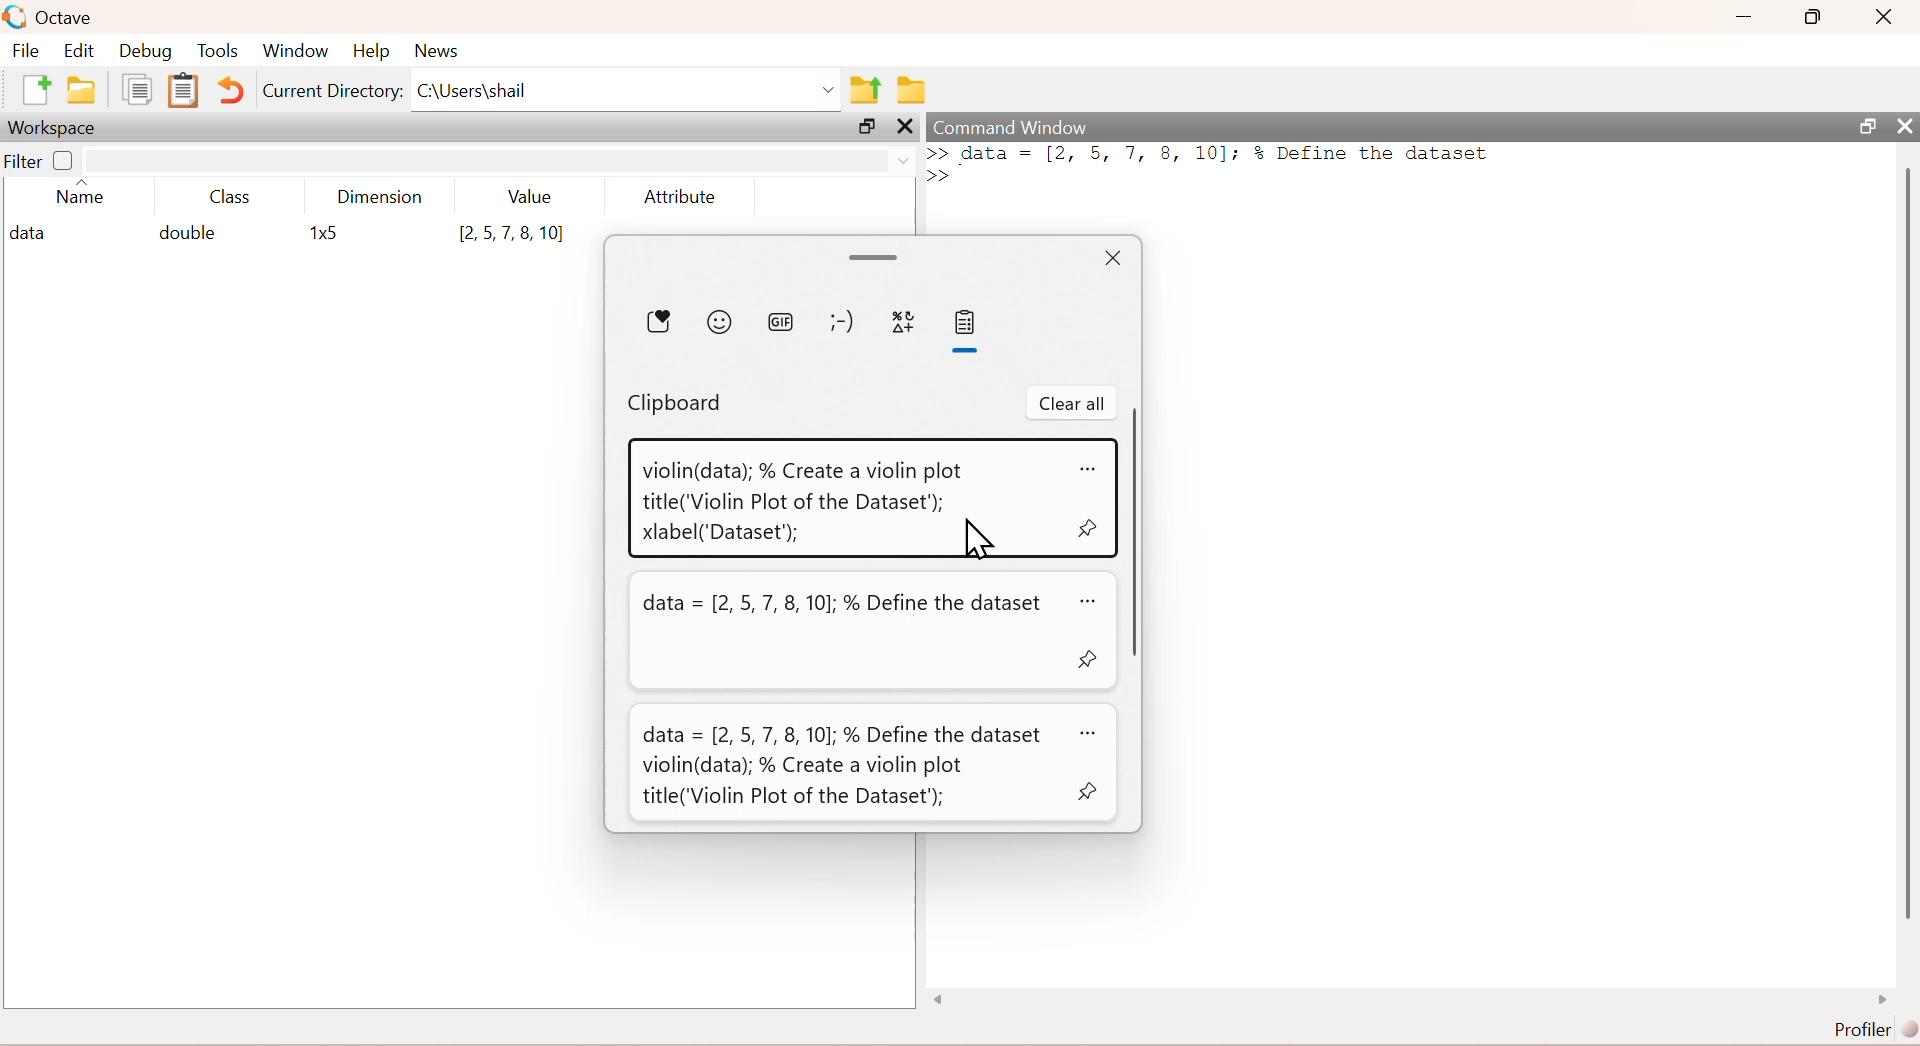 The width and height of the screenshot is (1920, 1046). Describe the element at coordinates (1210, 164) in the screenshot. I see `>>data = [2, 5, 7, 8, 10]; % Define the dataset>>` at that location.